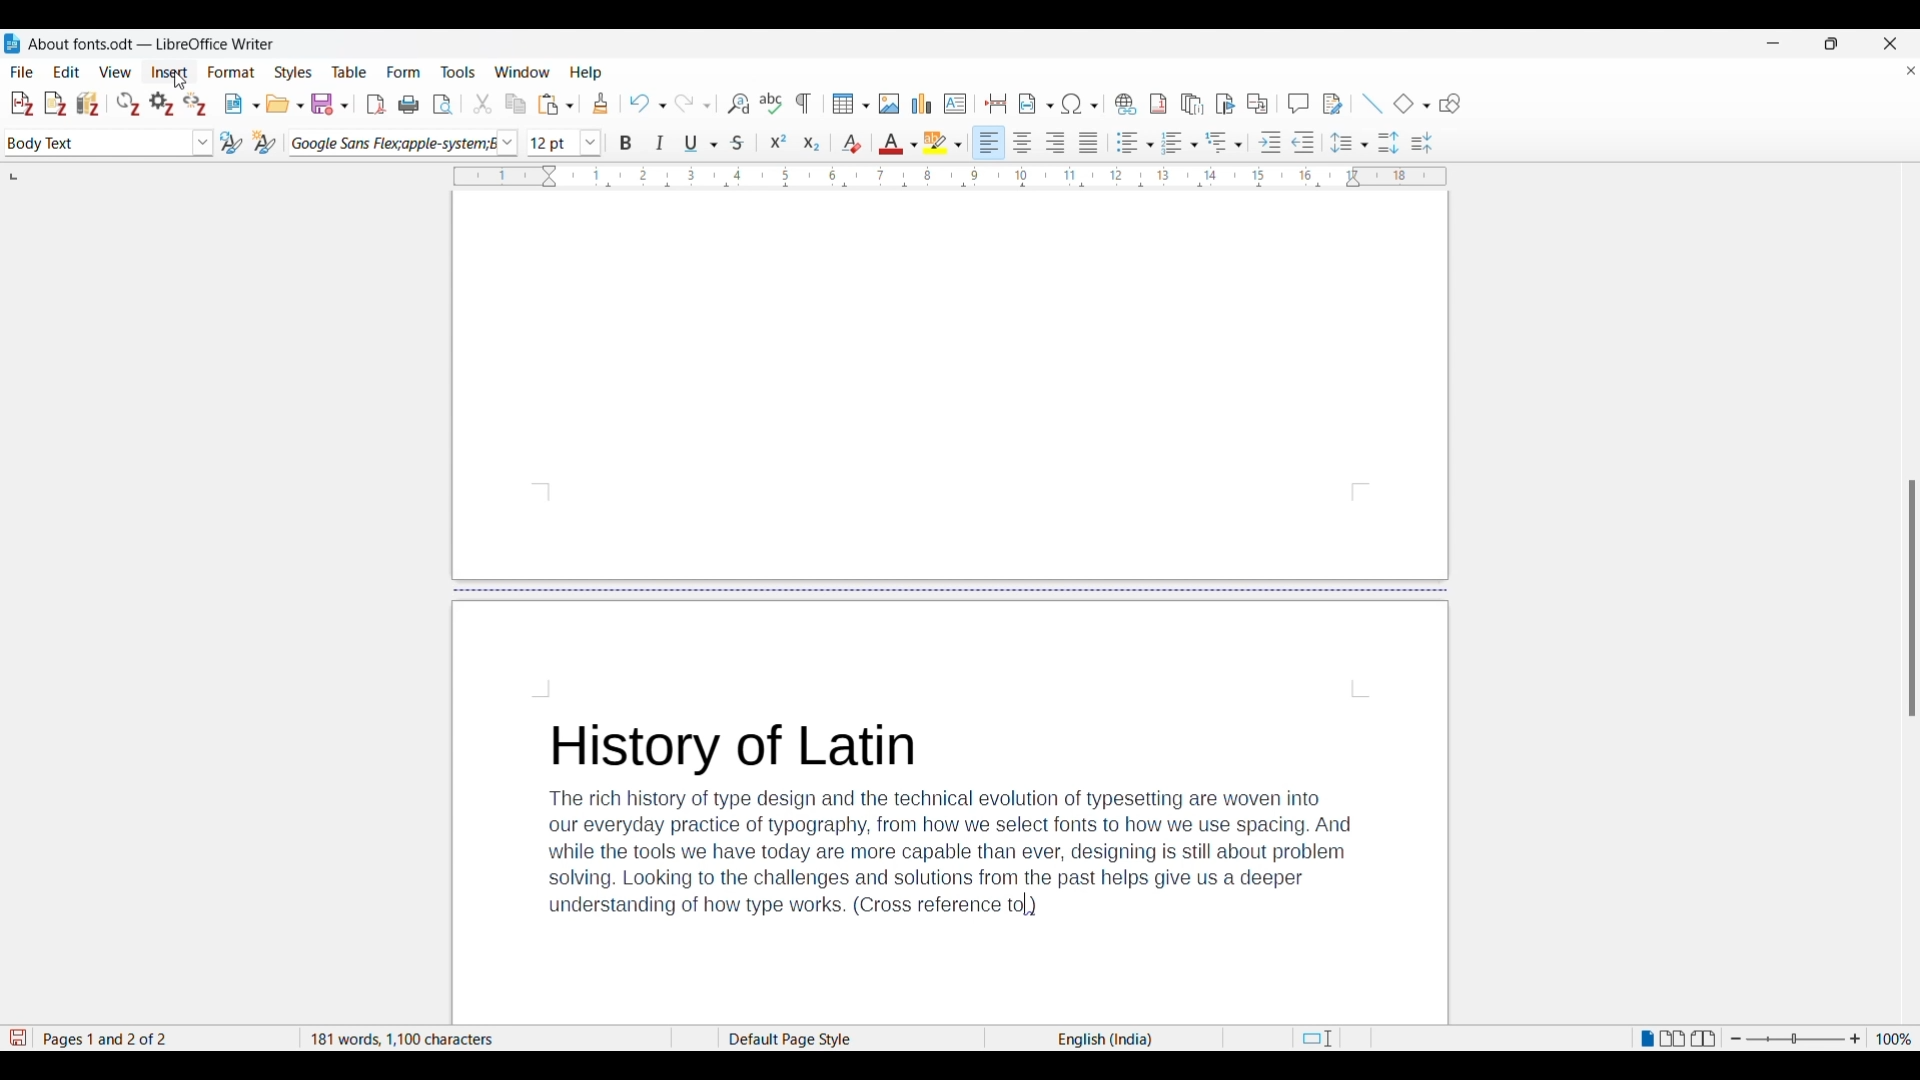 The image size is (1920, 1080). Describe the element at coordinates (152, 44) in the screenshot. I see `About fonts.odt- LibreOffice Writer` at that location.